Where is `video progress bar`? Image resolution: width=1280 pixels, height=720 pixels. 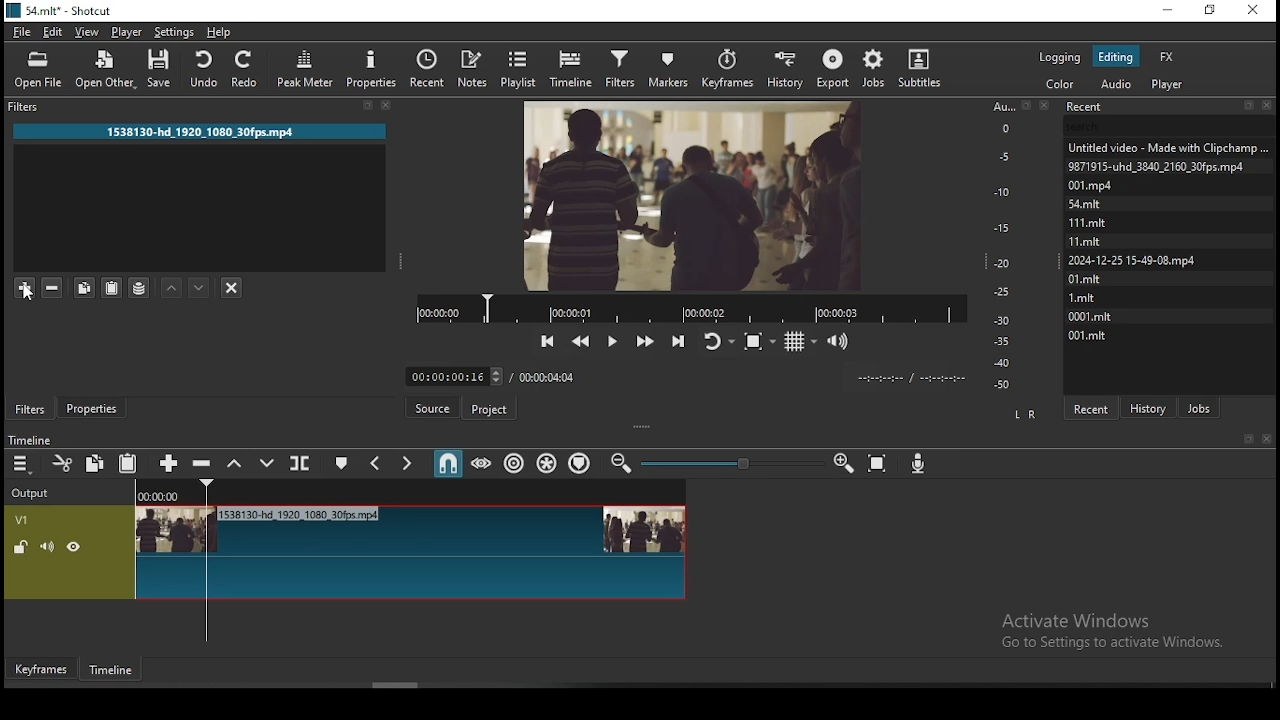
video progress bar is located at coordinates (691, 307).